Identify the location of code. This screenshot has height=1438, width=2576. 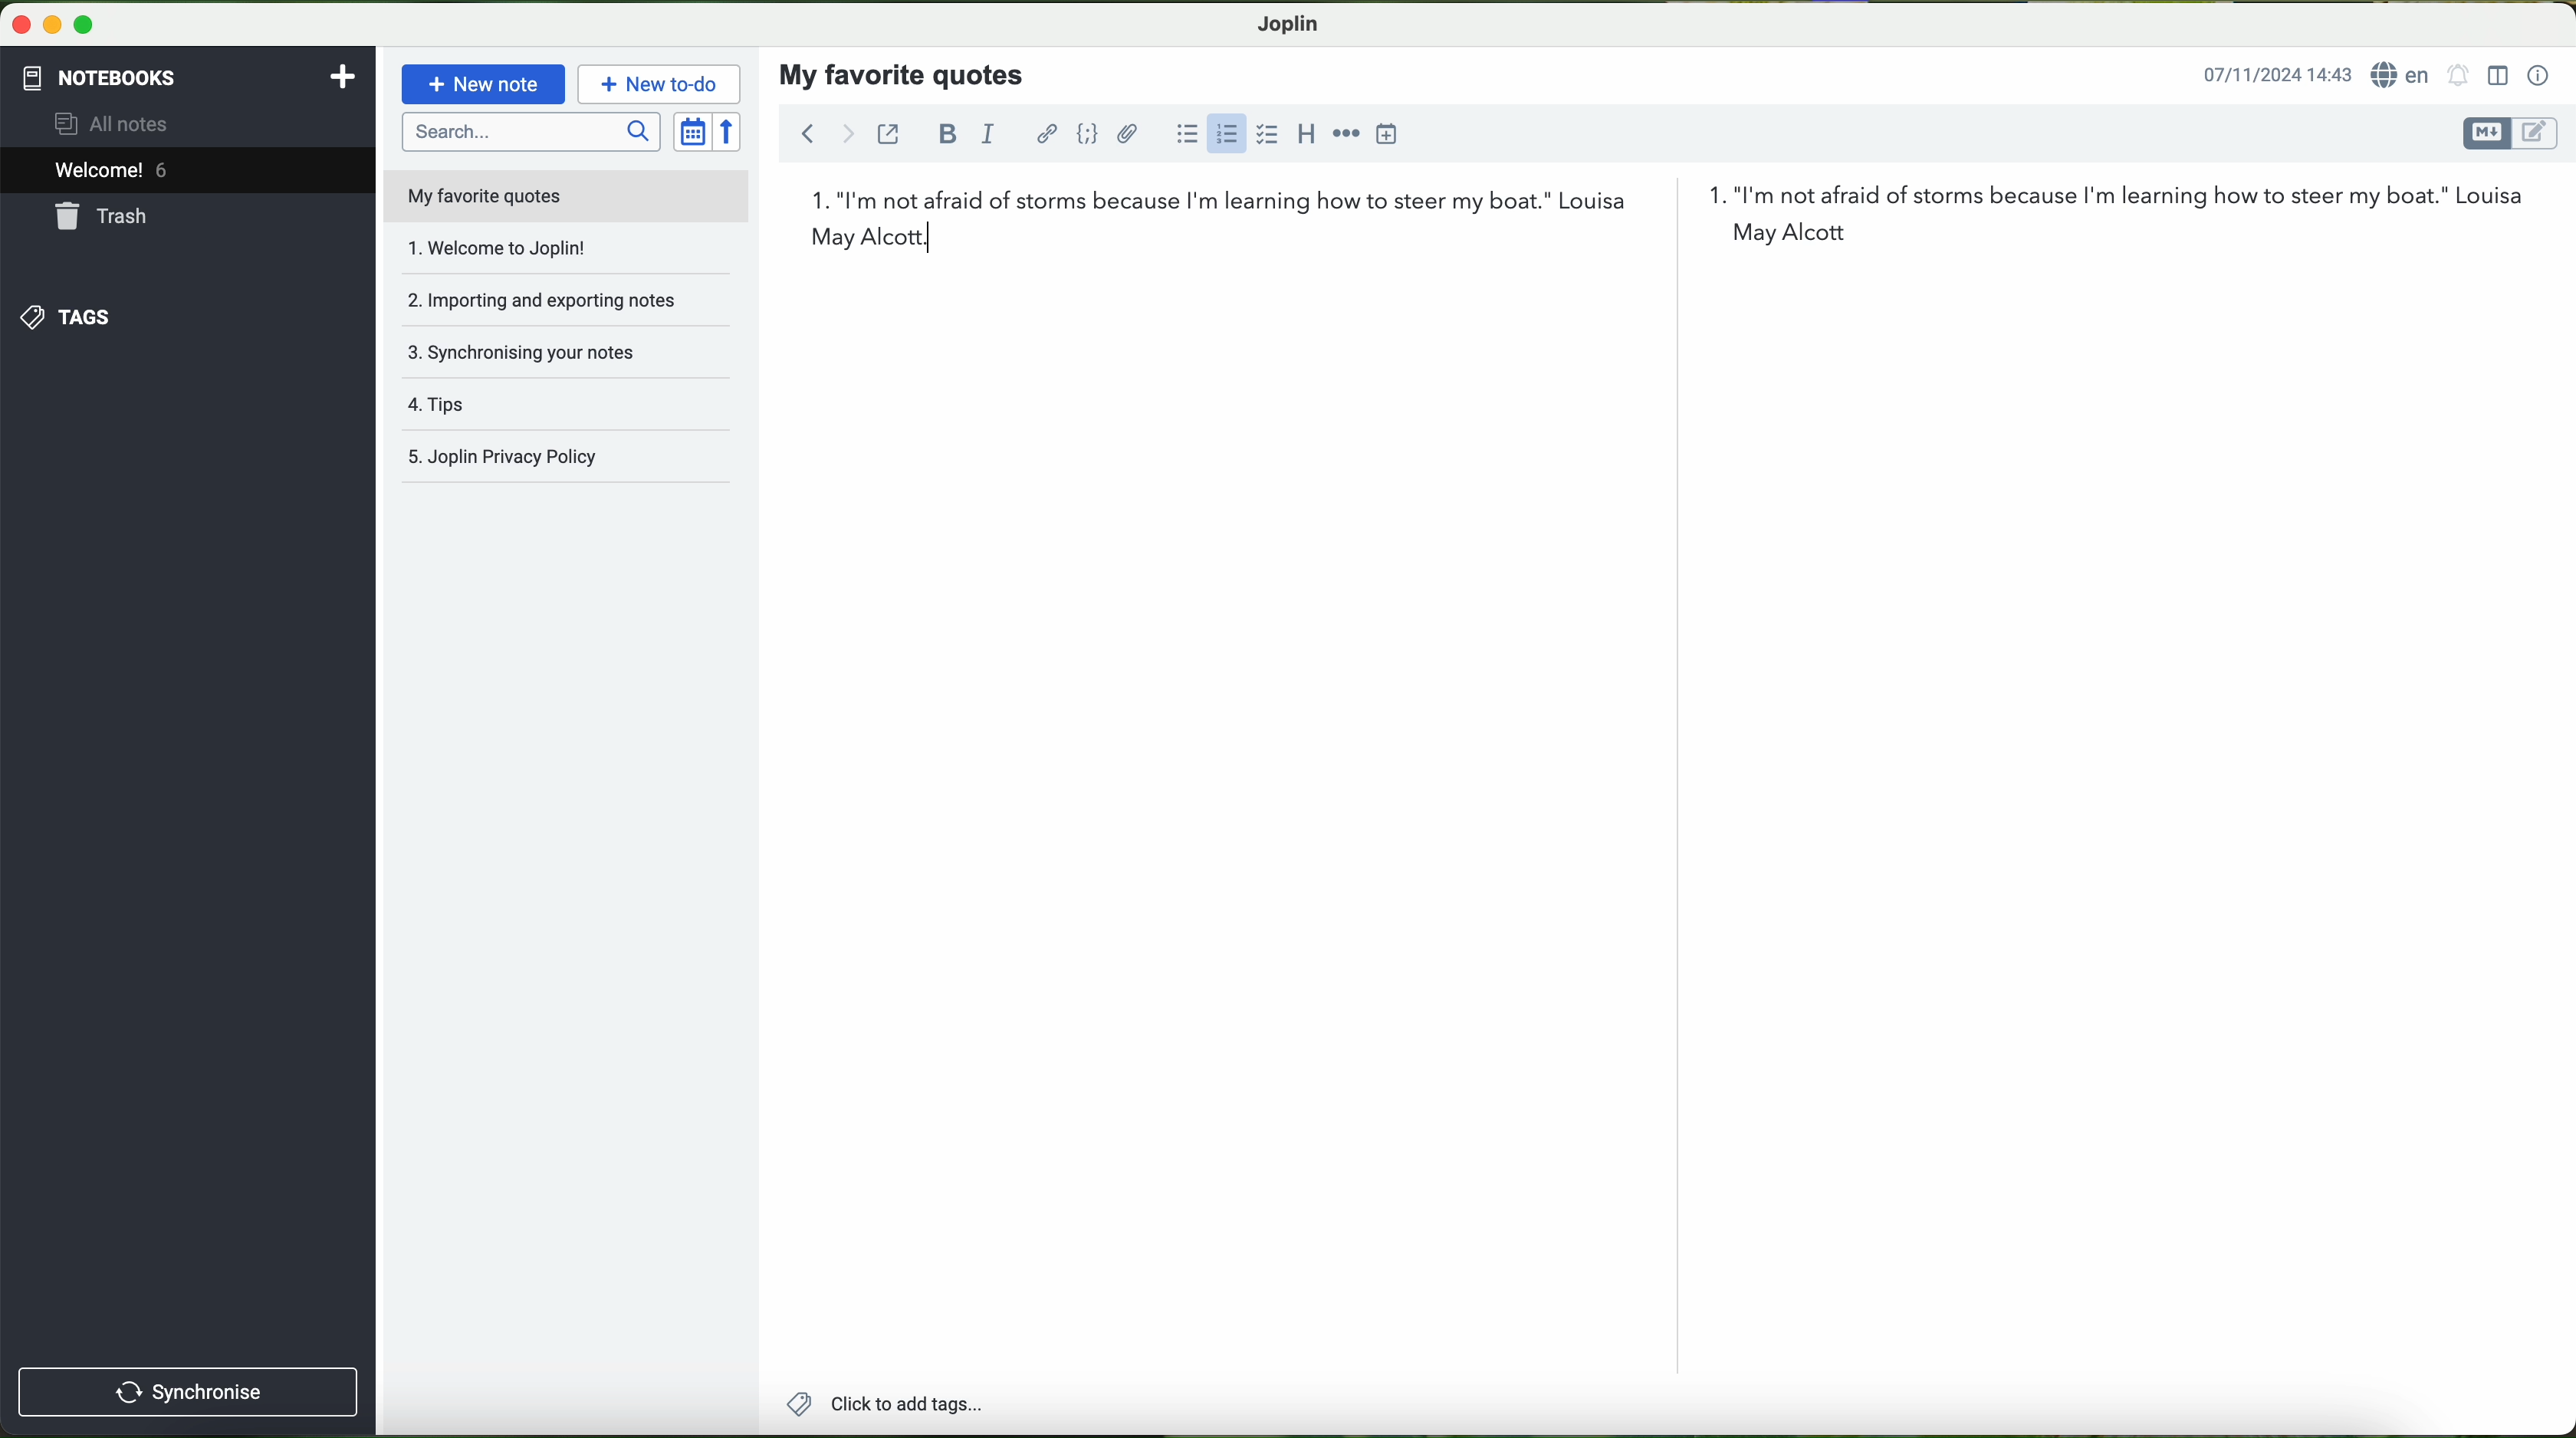
(1090, 136).